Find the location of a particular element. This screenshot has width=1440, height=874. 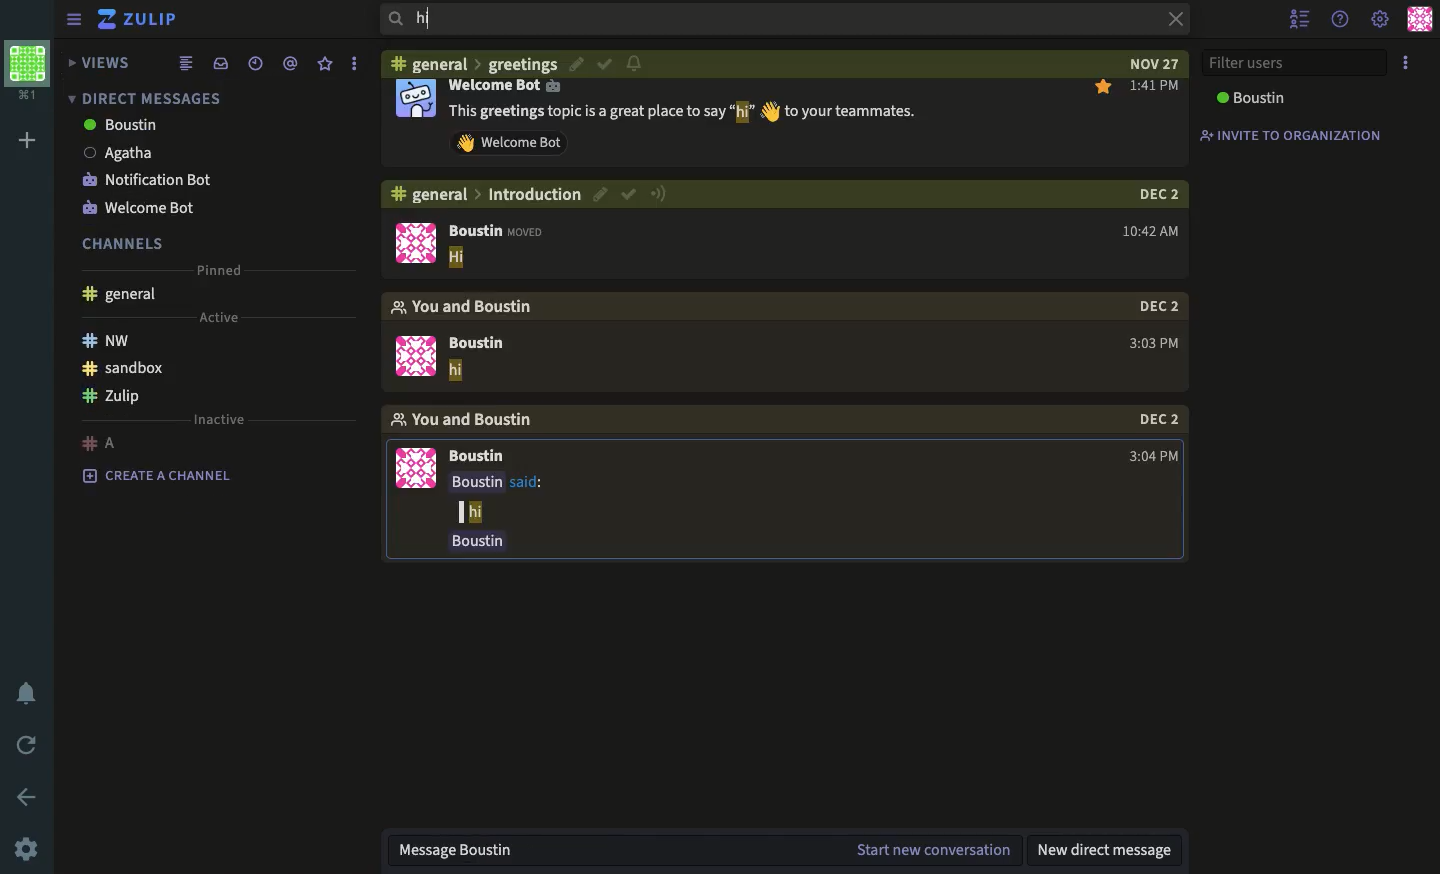

follow is located at coordinates (658, 195).